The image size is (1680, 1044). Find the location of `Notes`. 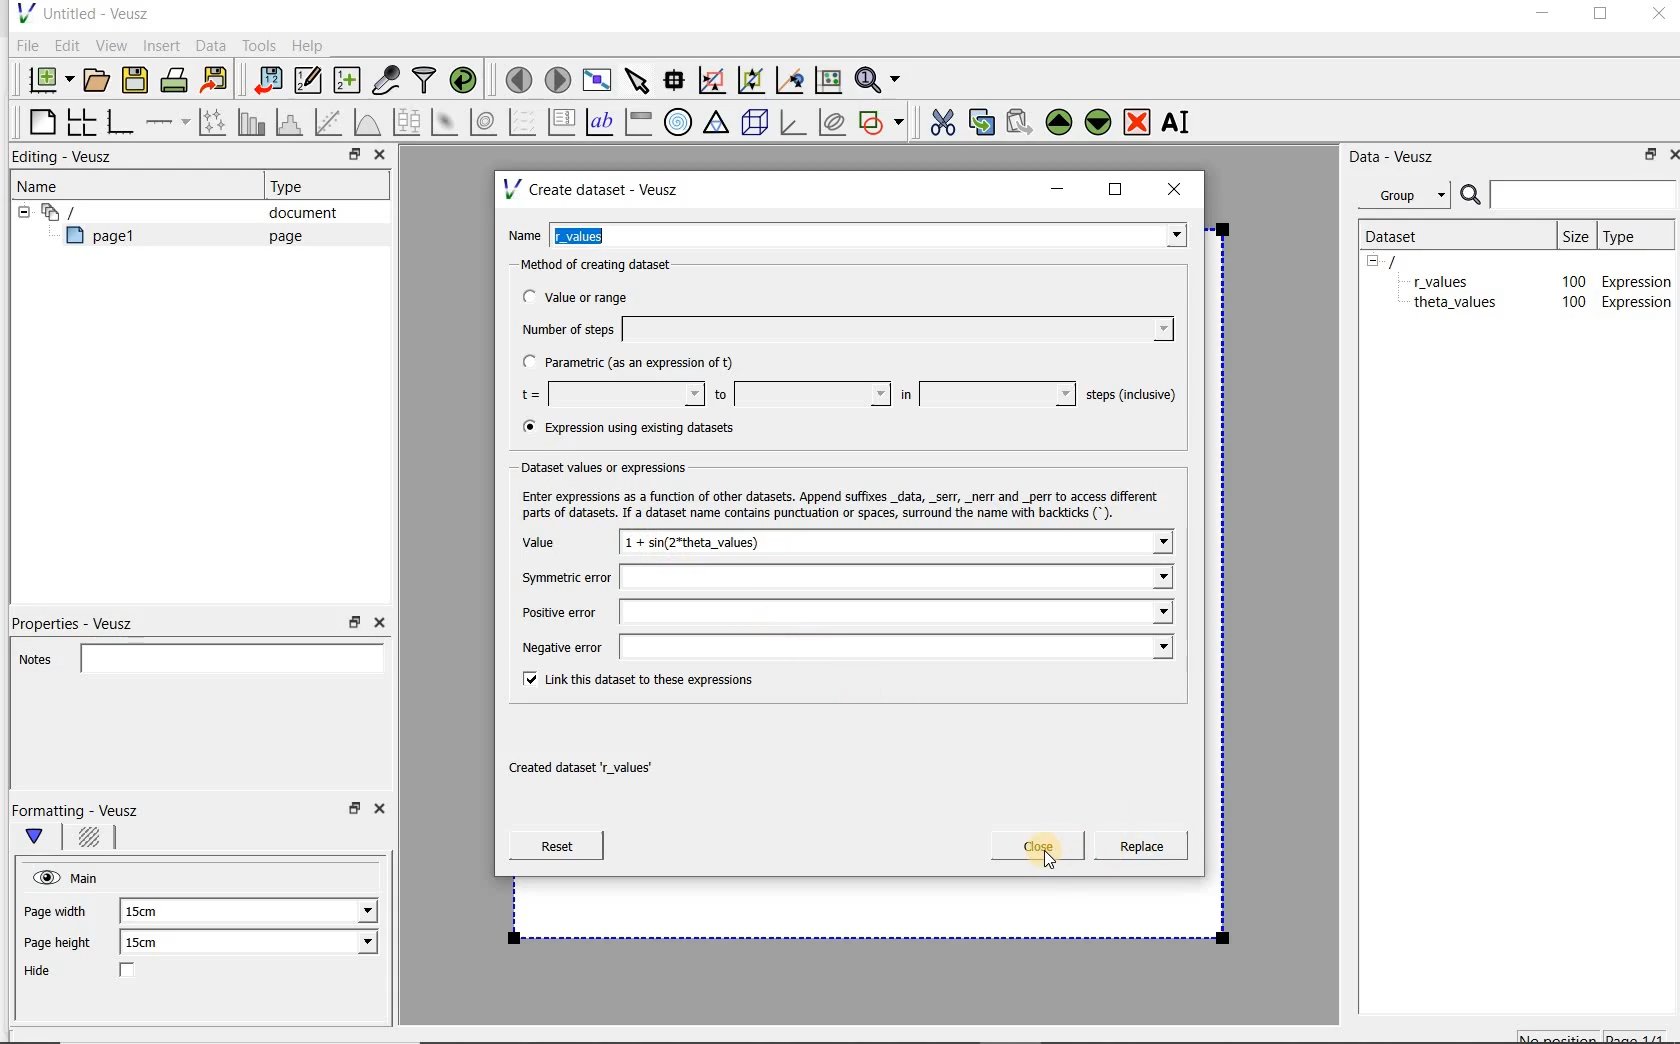

Notes is located at coordinates (195, 656).